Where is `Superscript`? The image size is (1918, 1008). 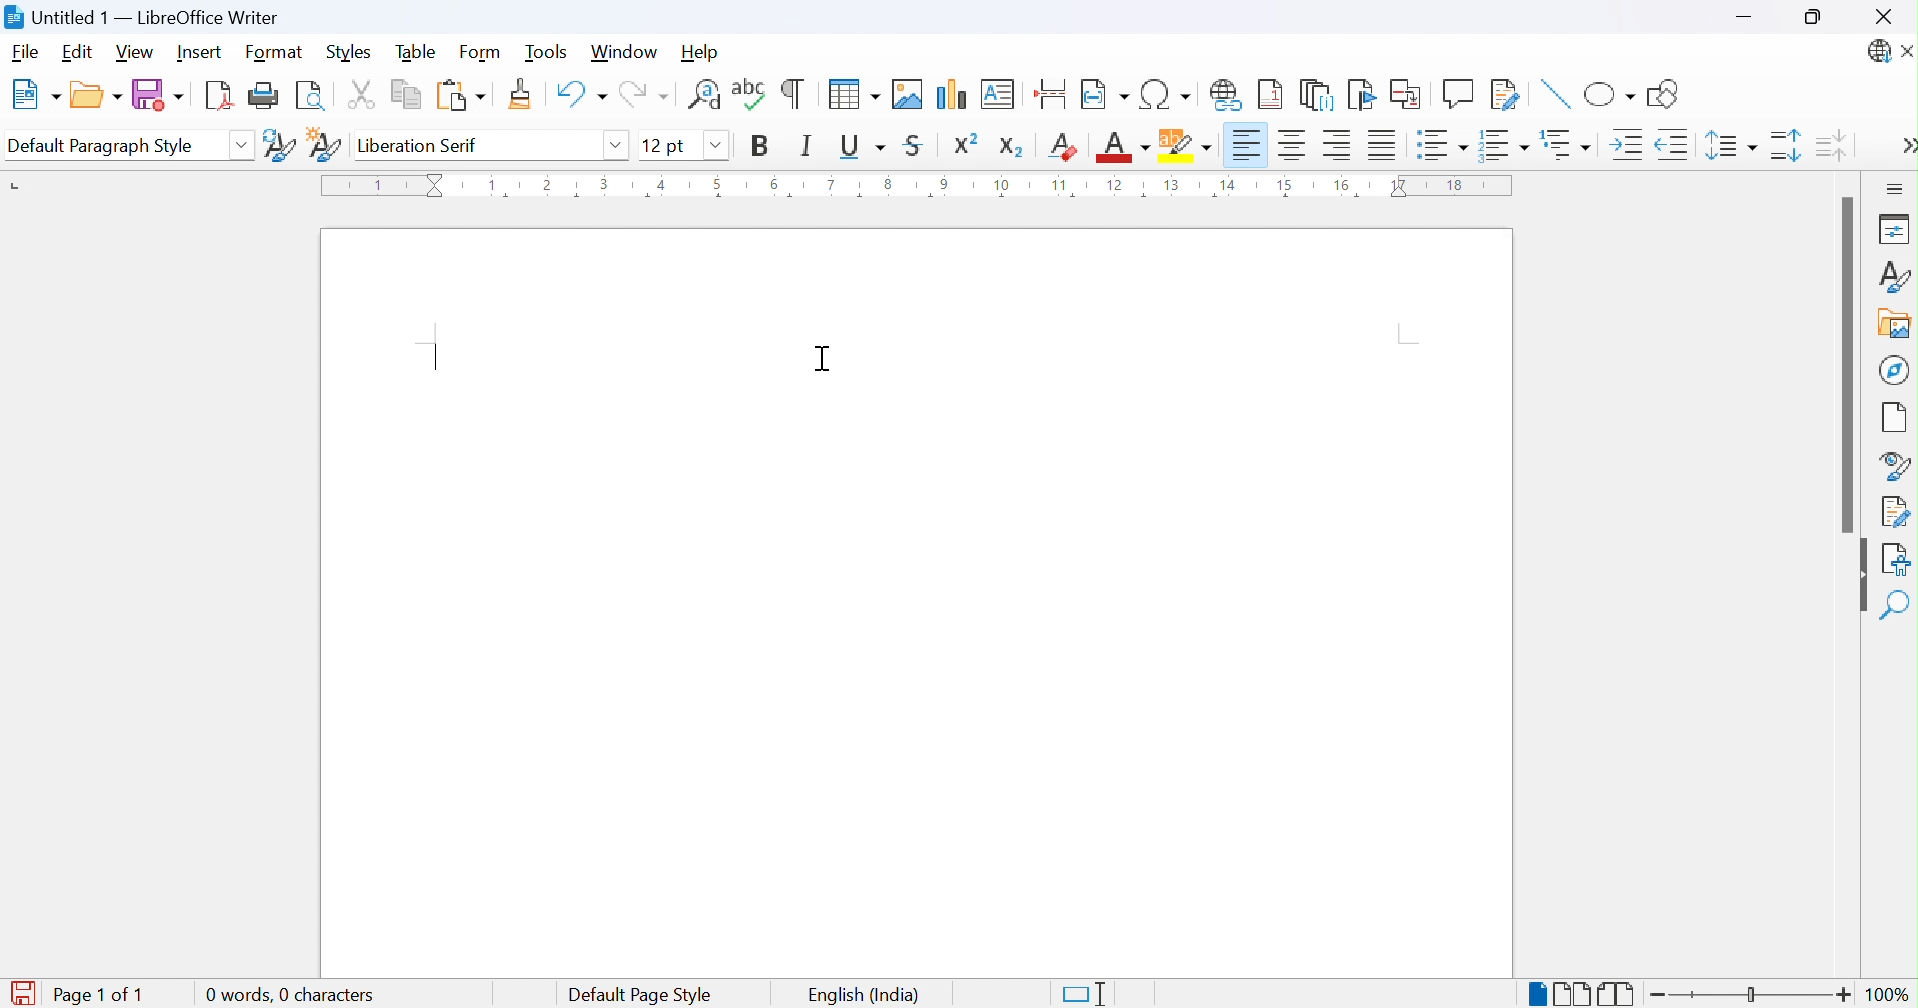
Superscript is located at coordinates (966, 144).